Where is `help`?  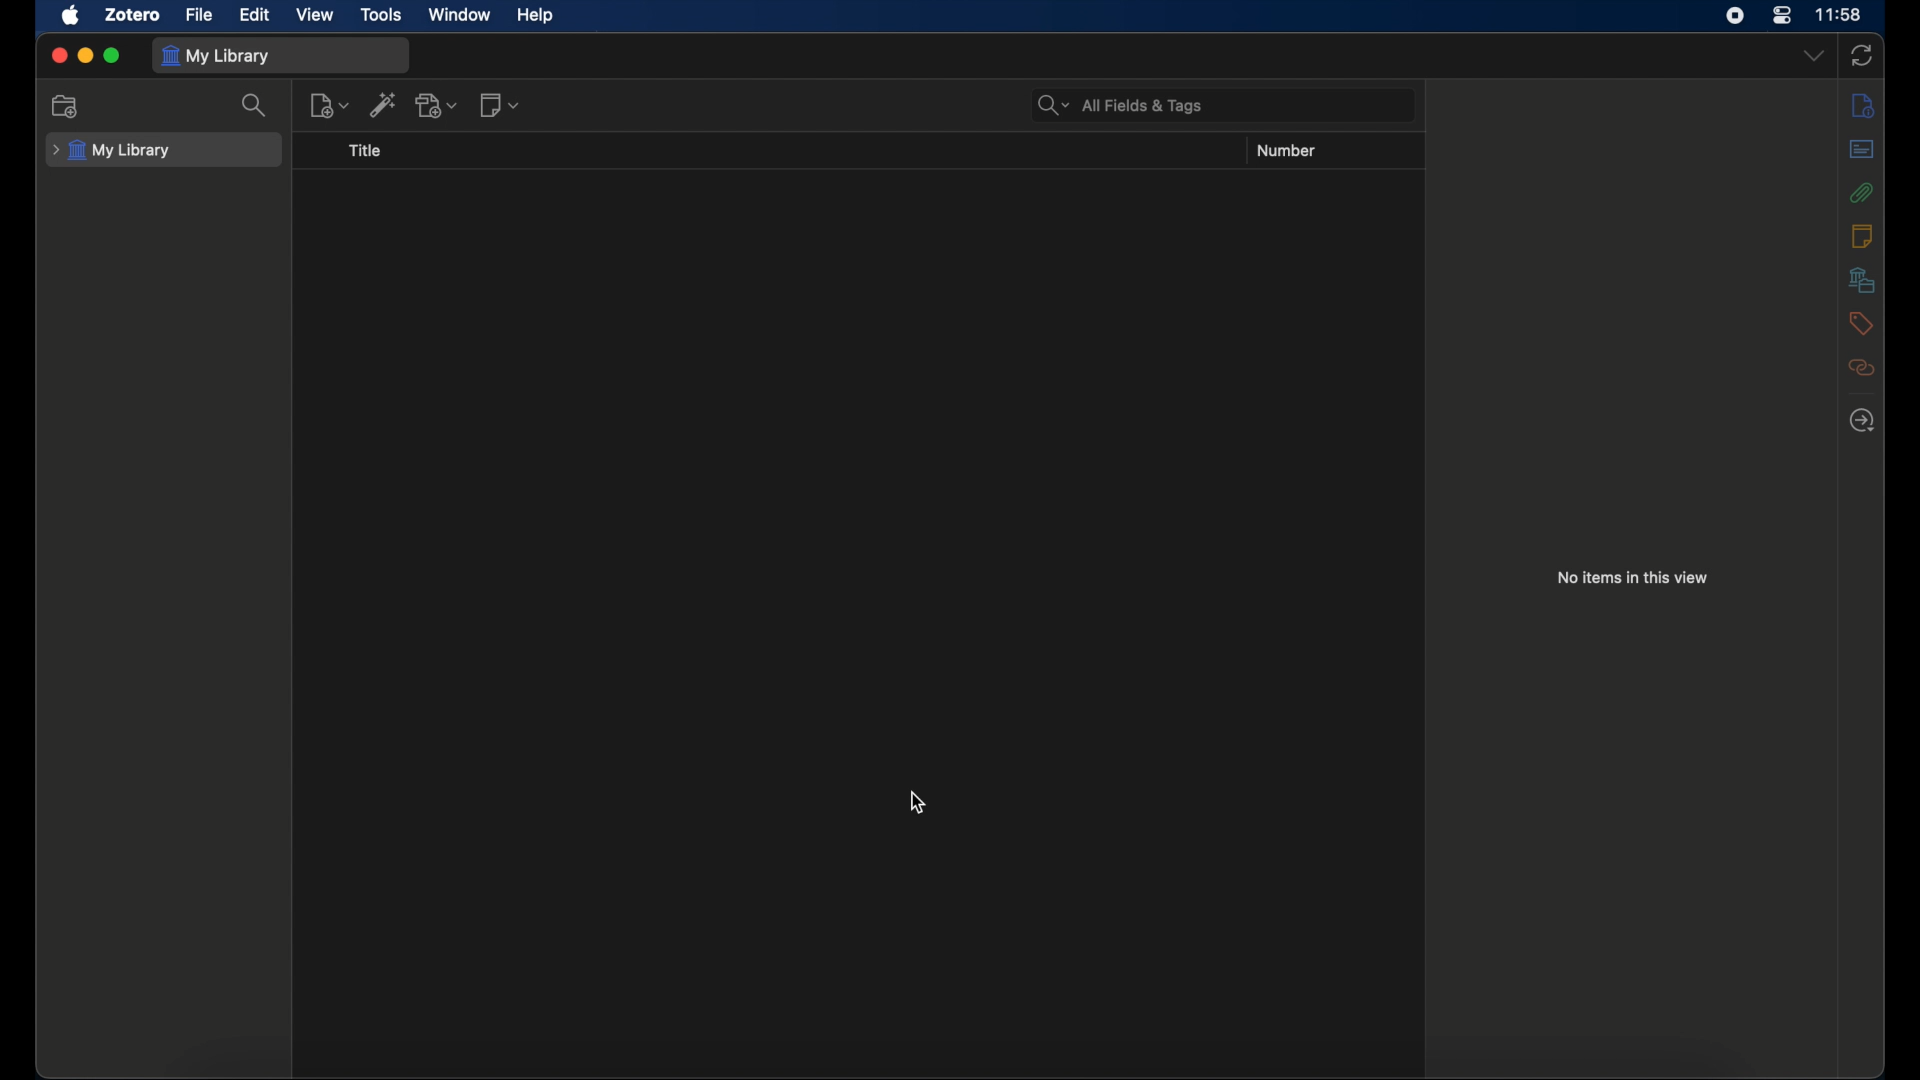
help is located at coordinates (535, 16).